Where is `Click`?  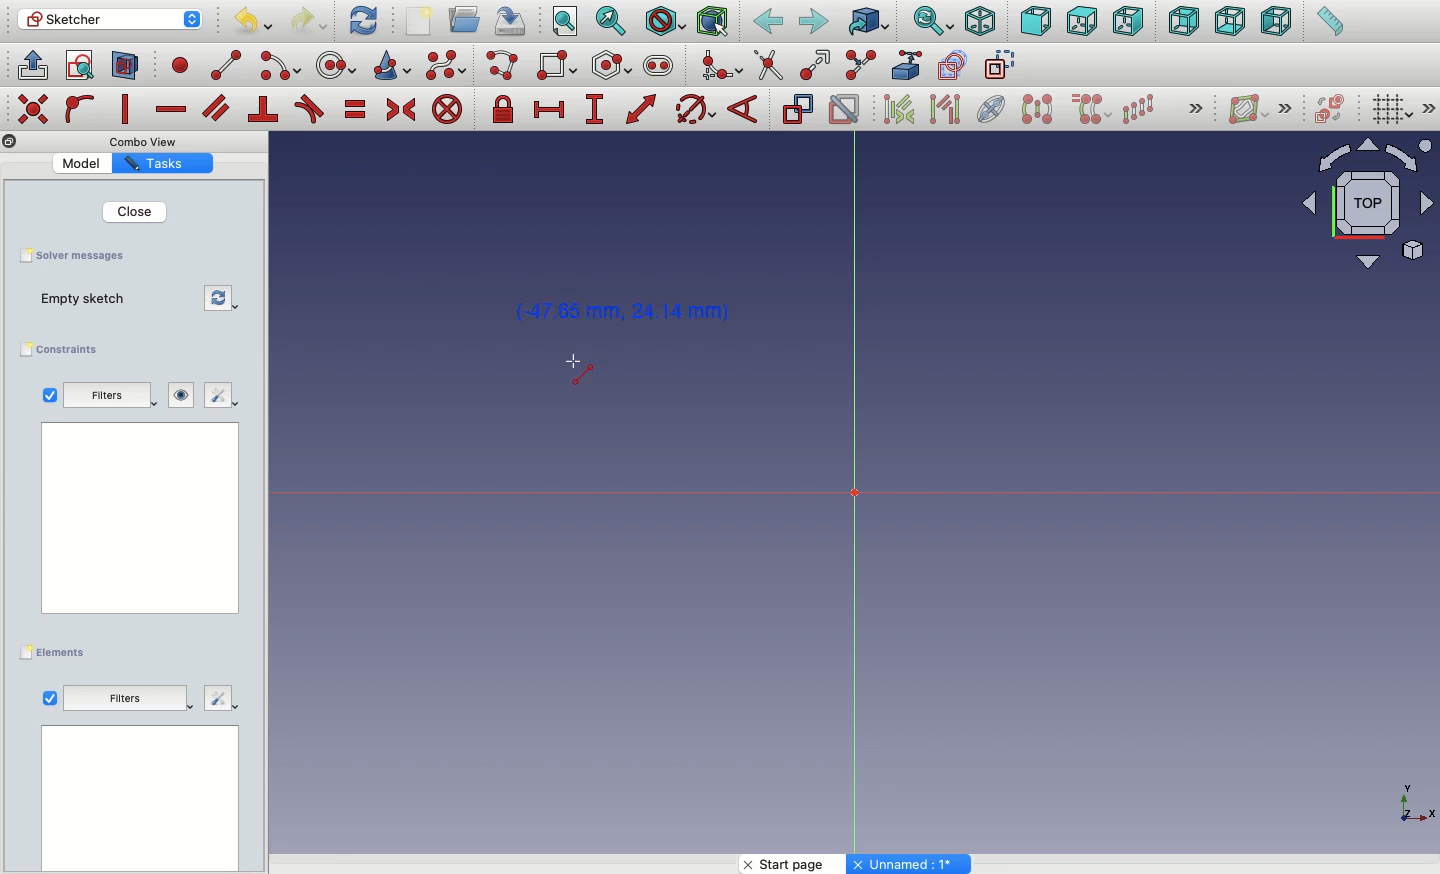 Click is located at coordinates (580, 372).